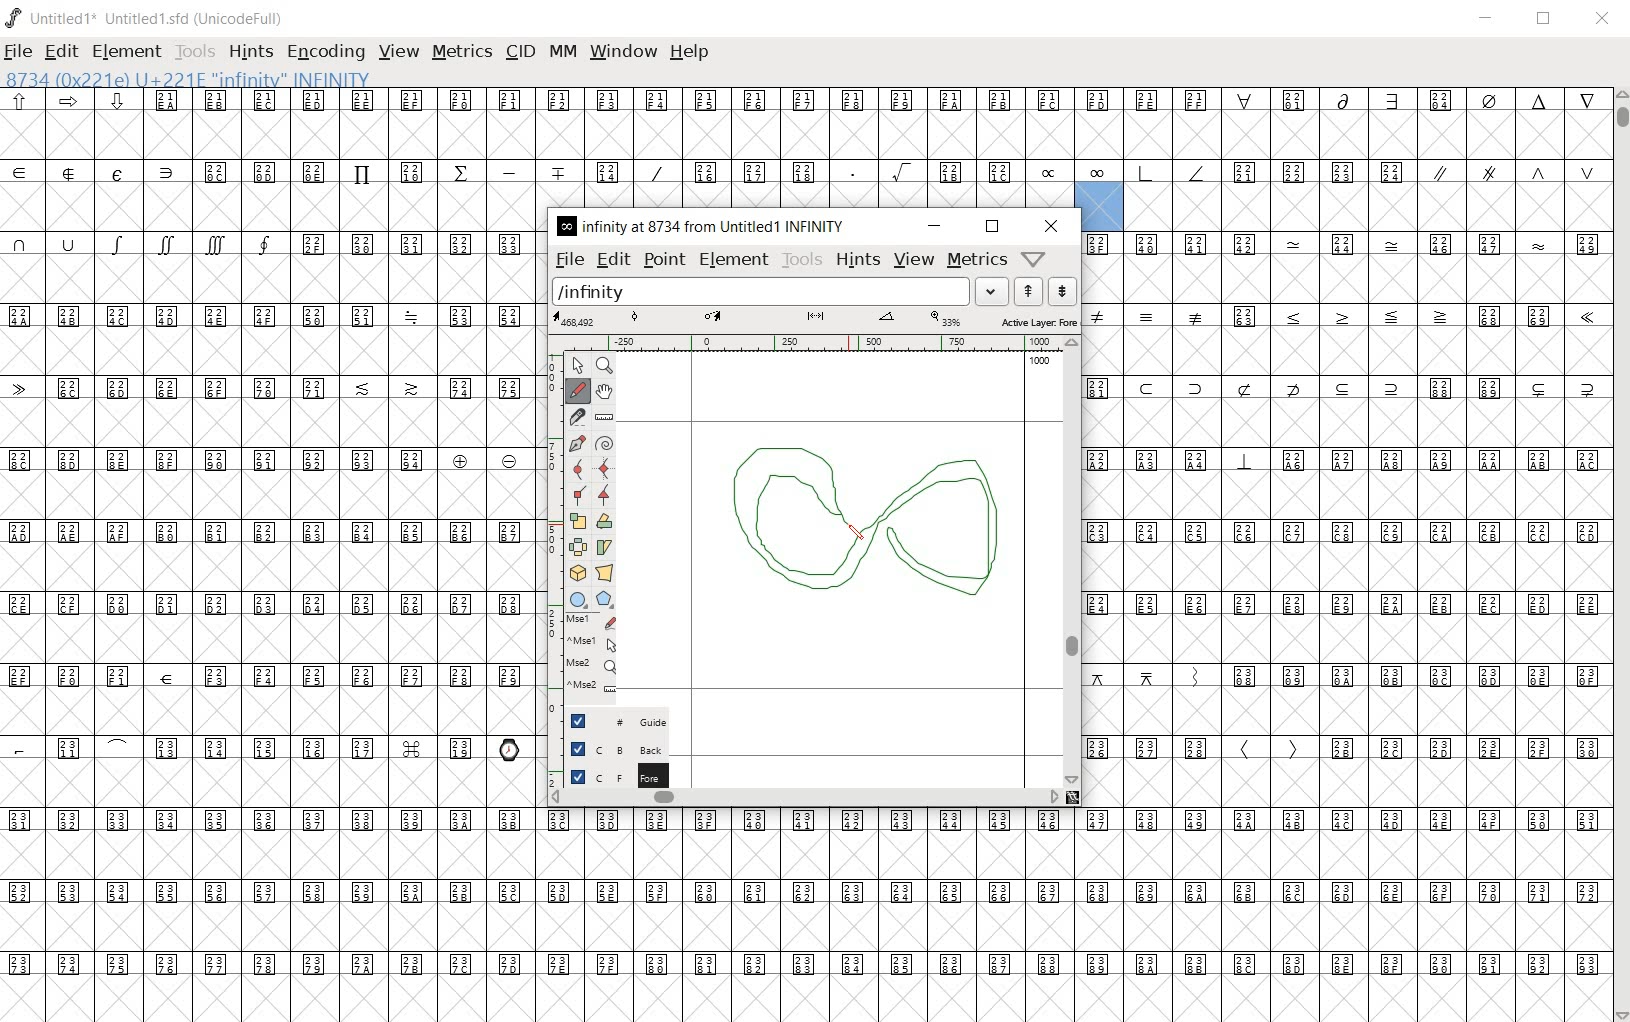 The height and width of the screenshot is (1022, 1630). Describe the element at coordinates (273, 785) in the screenshot. I see `empty glyph slots` at that location.